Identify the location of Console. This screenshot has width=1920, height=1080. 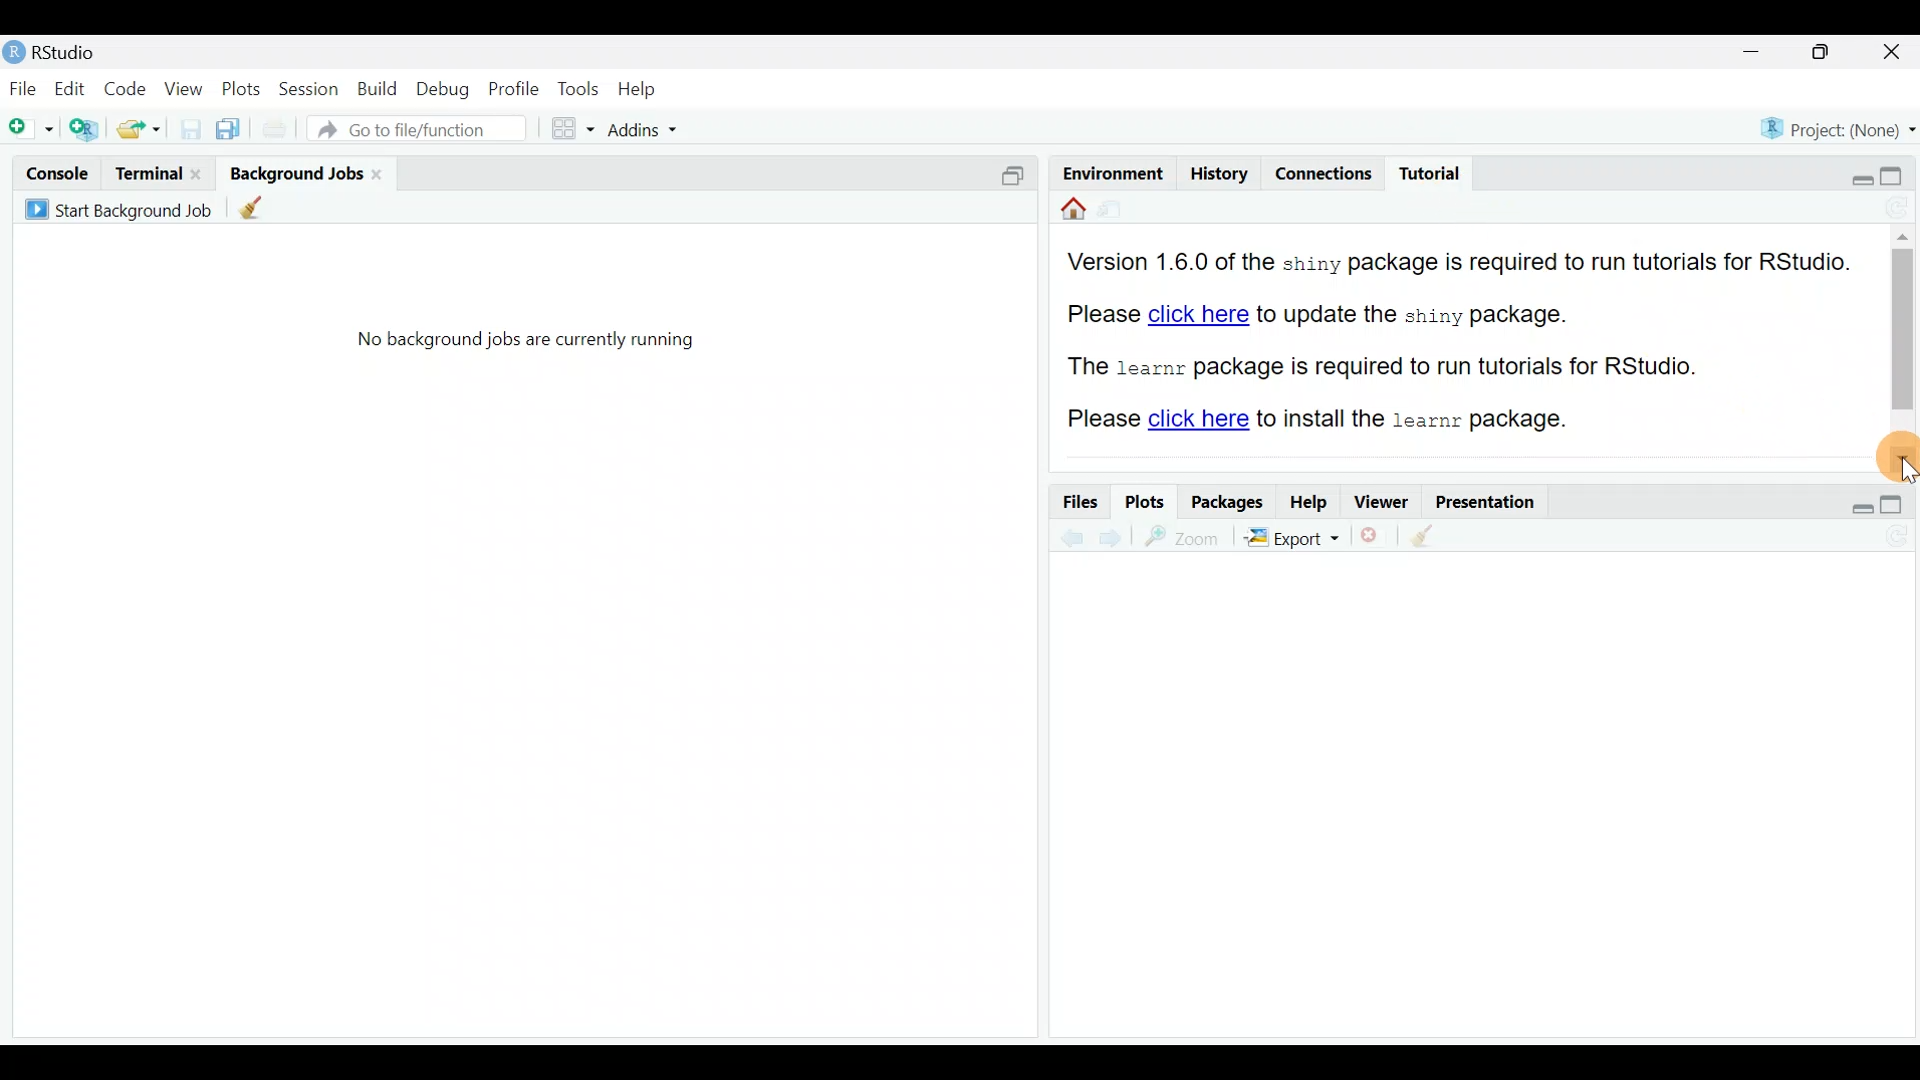
(59, 173).